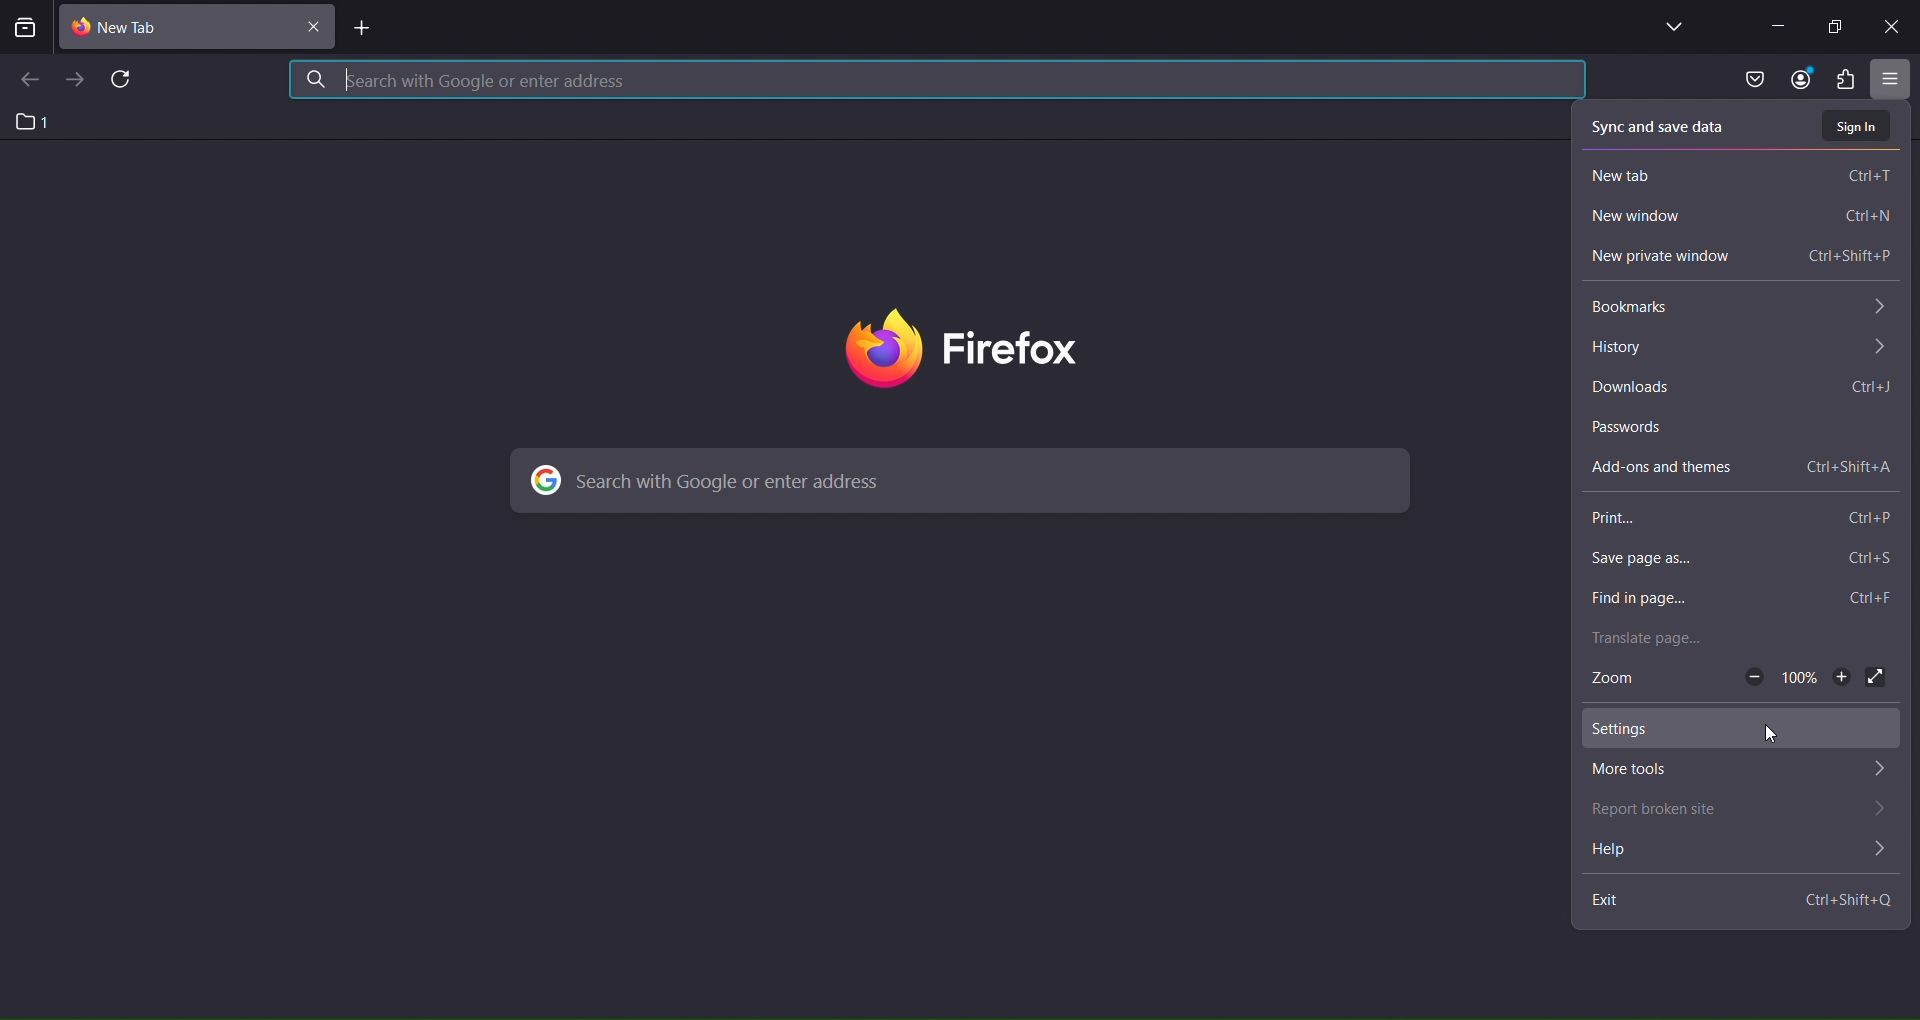 The image size is (1920, 1020). I want to click on cursor, so click(1774, 737).